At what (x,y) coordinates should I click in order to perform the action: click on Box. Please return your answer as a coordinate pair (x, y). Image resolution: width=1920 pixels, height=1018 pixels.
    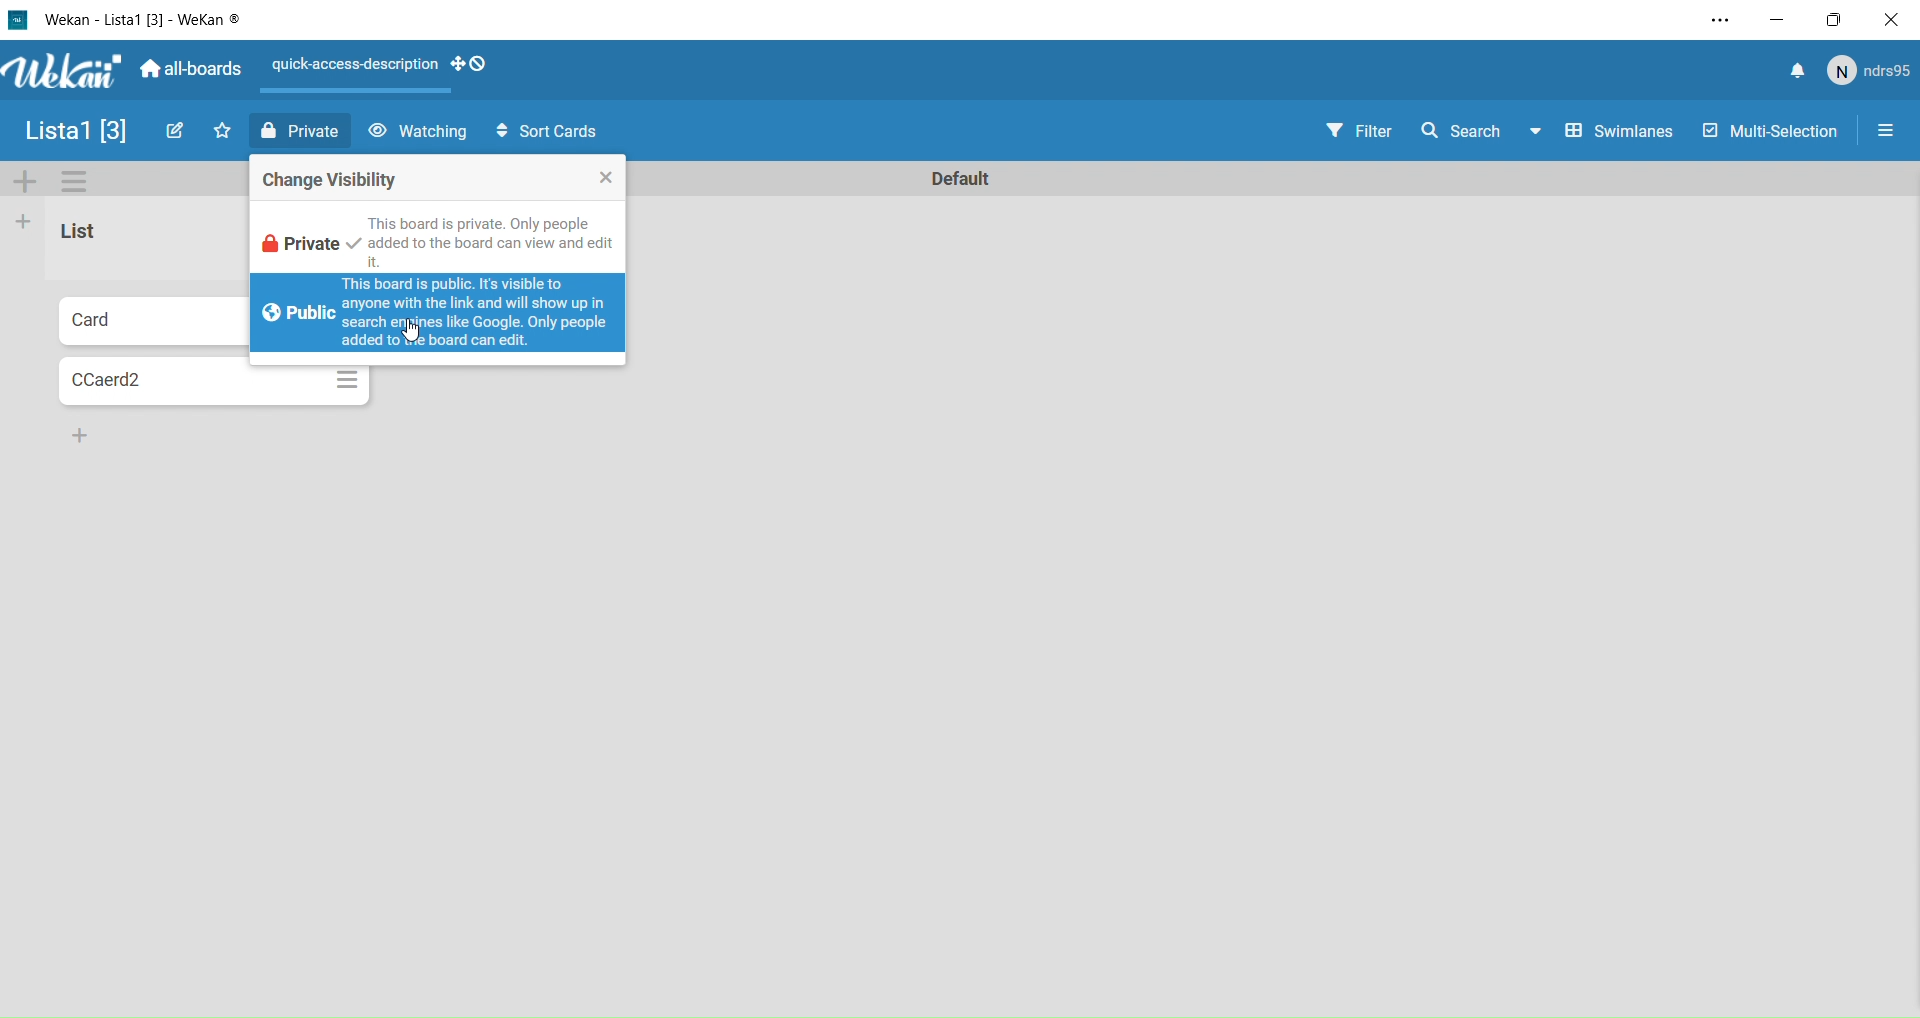
    Looking at the image, I should click on (1831, 17).